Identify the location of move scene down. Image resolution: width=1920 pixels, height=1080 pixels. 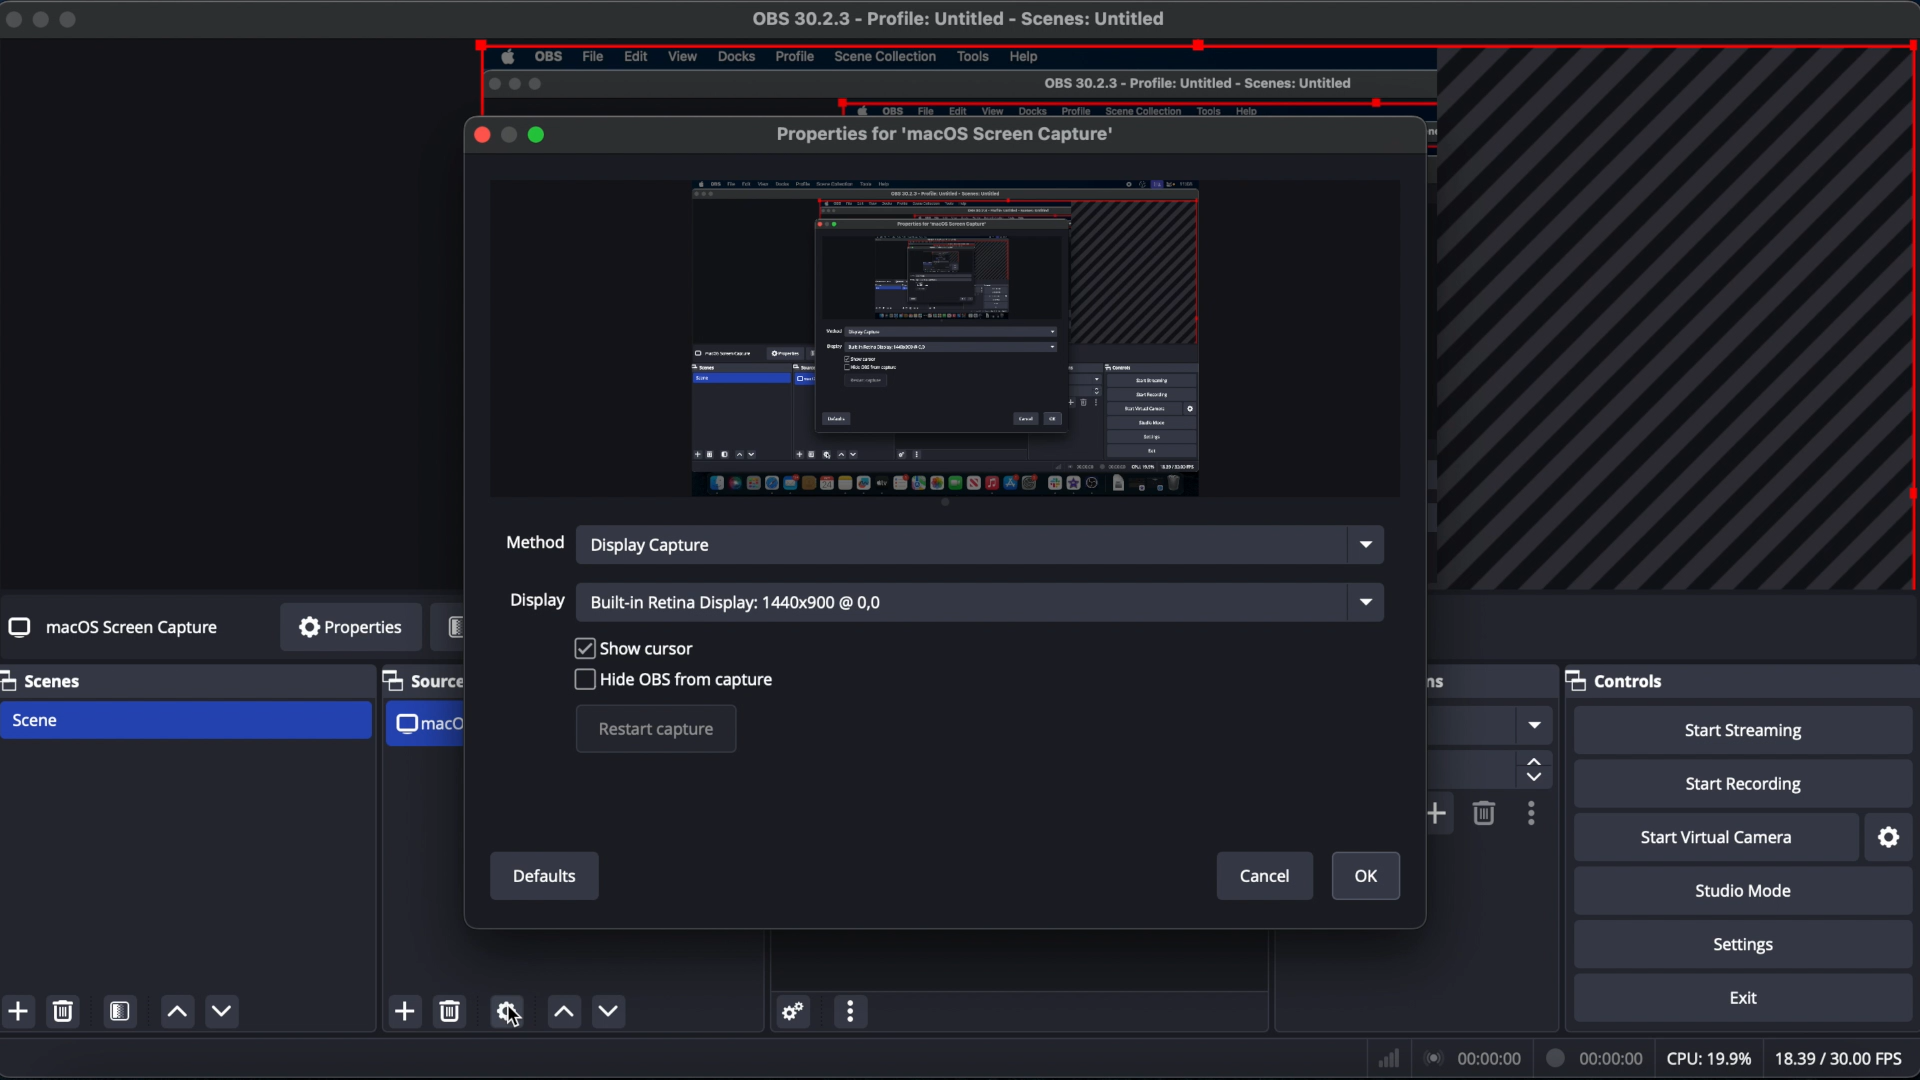
(221, 1010).